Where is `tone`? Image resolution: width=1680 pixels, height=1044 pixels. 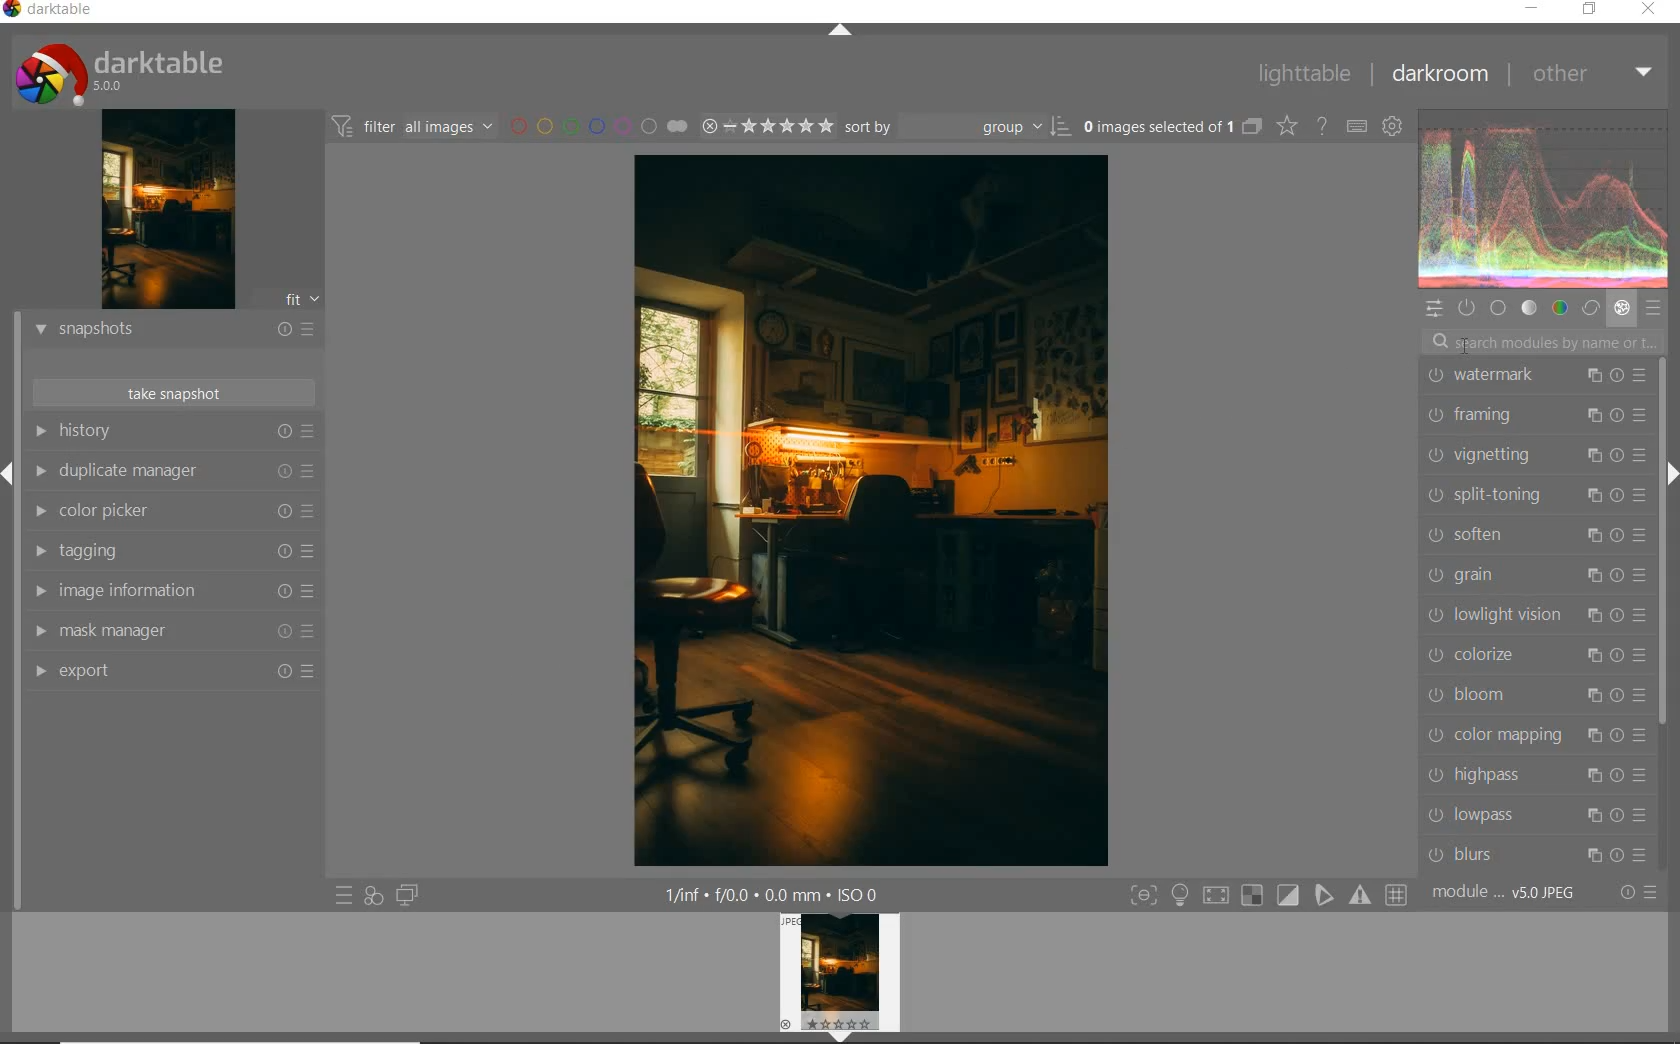
tone is located at coordinates (1530, 307).